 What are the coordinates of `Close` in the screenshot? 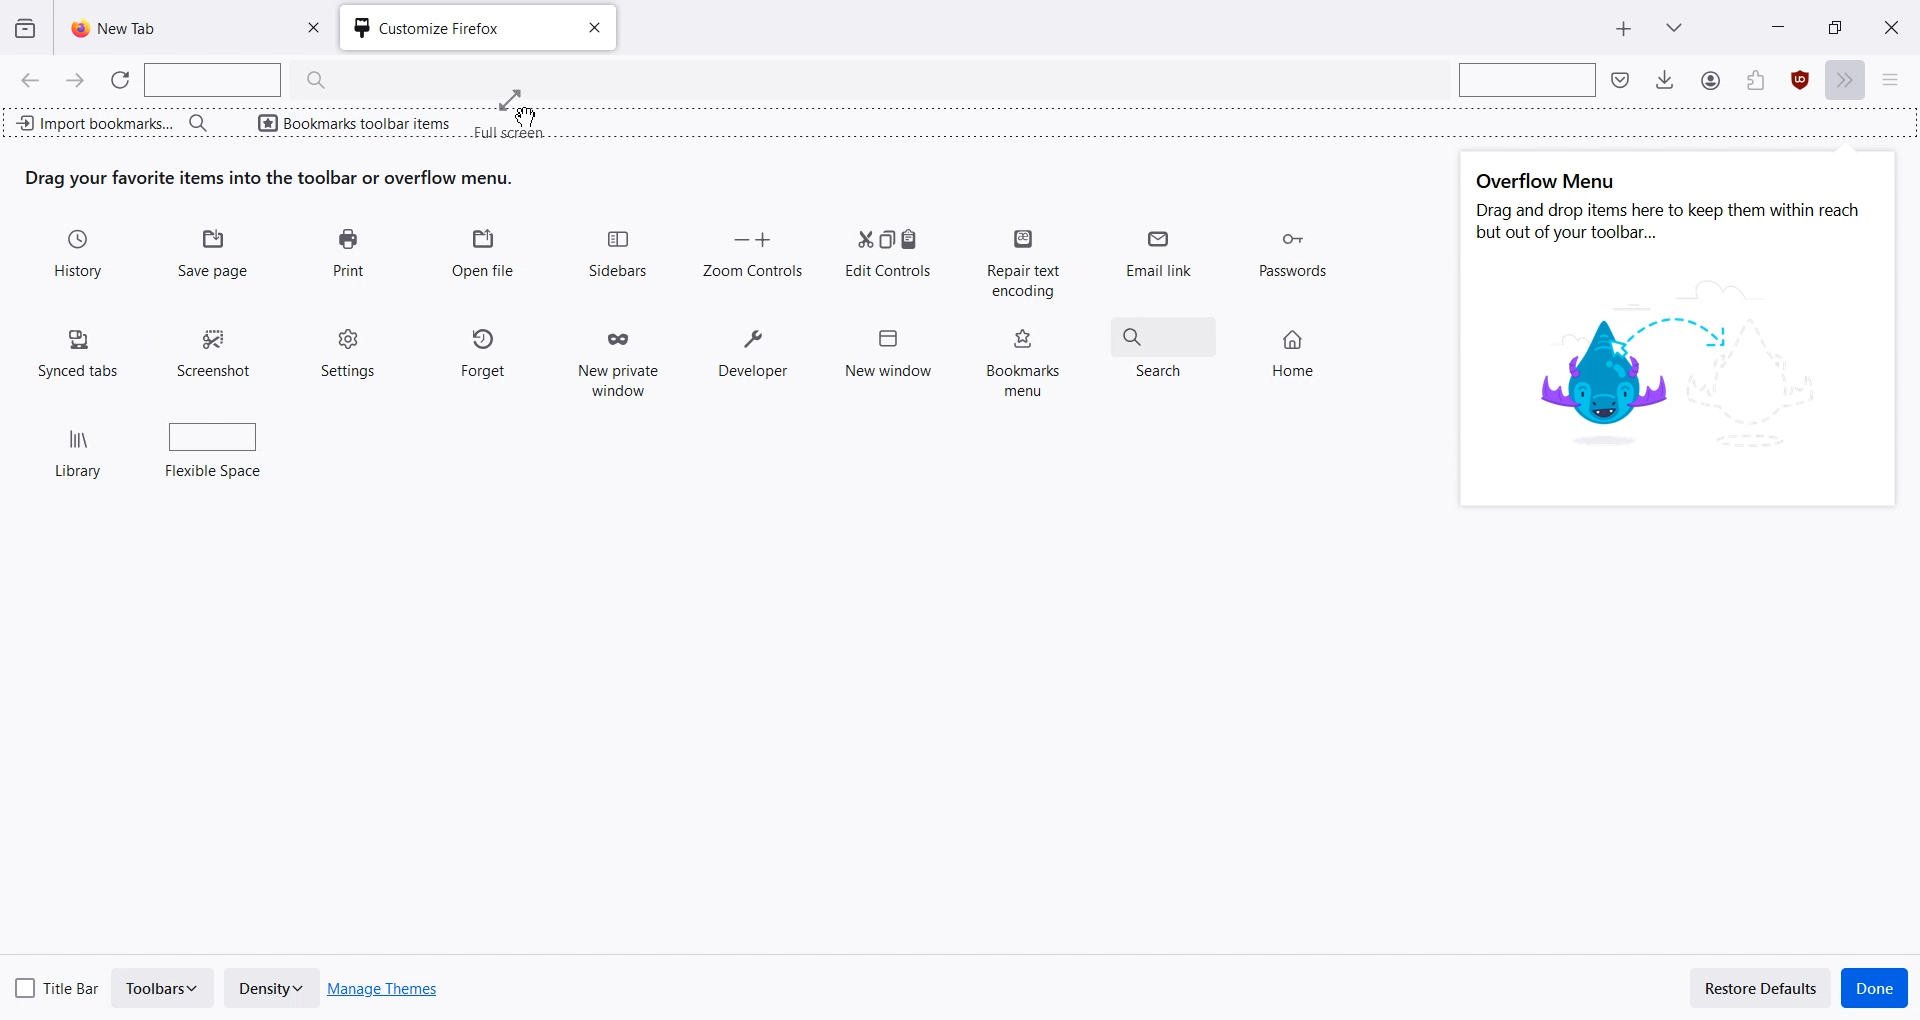 It's located at (1891, 26).